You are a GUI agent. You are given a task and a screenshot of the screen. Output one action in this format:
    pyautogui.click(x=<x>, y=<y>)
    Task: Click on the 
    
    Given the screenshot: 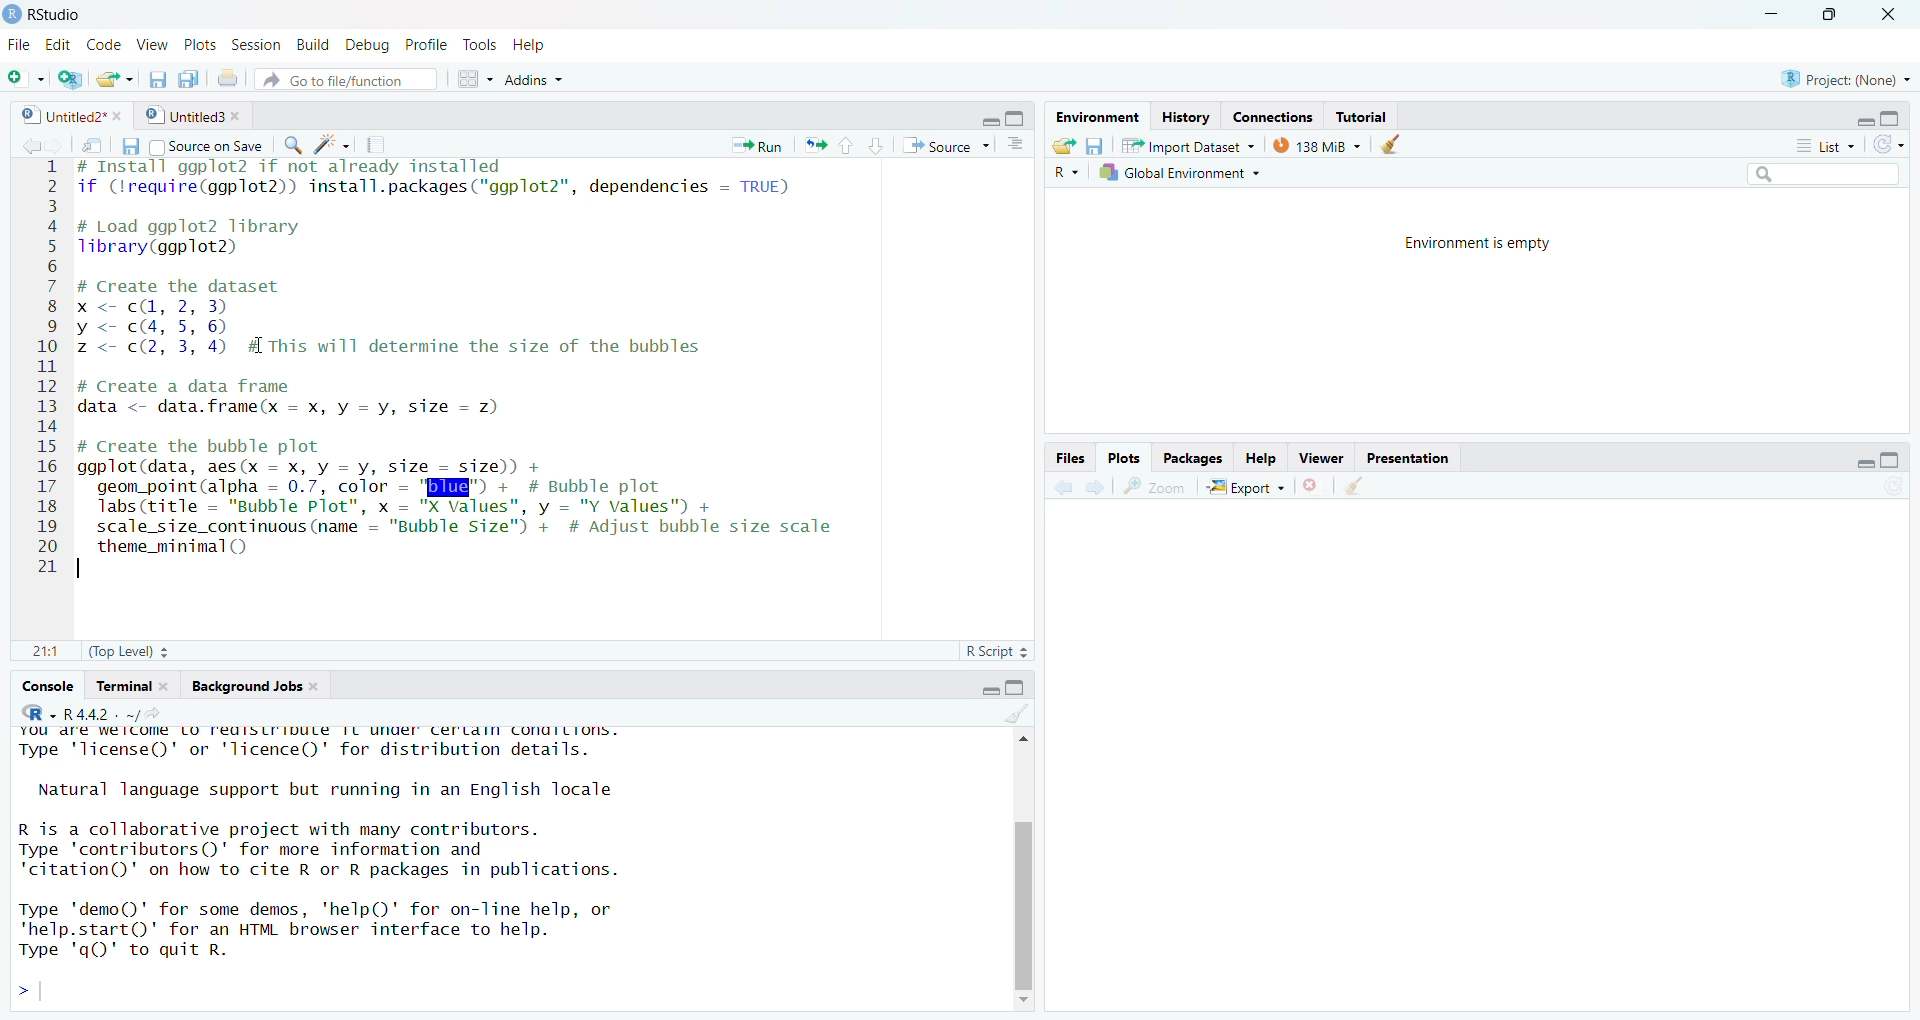 What is the action you would take?
    pyautogui.click(x=16, y=46)
    